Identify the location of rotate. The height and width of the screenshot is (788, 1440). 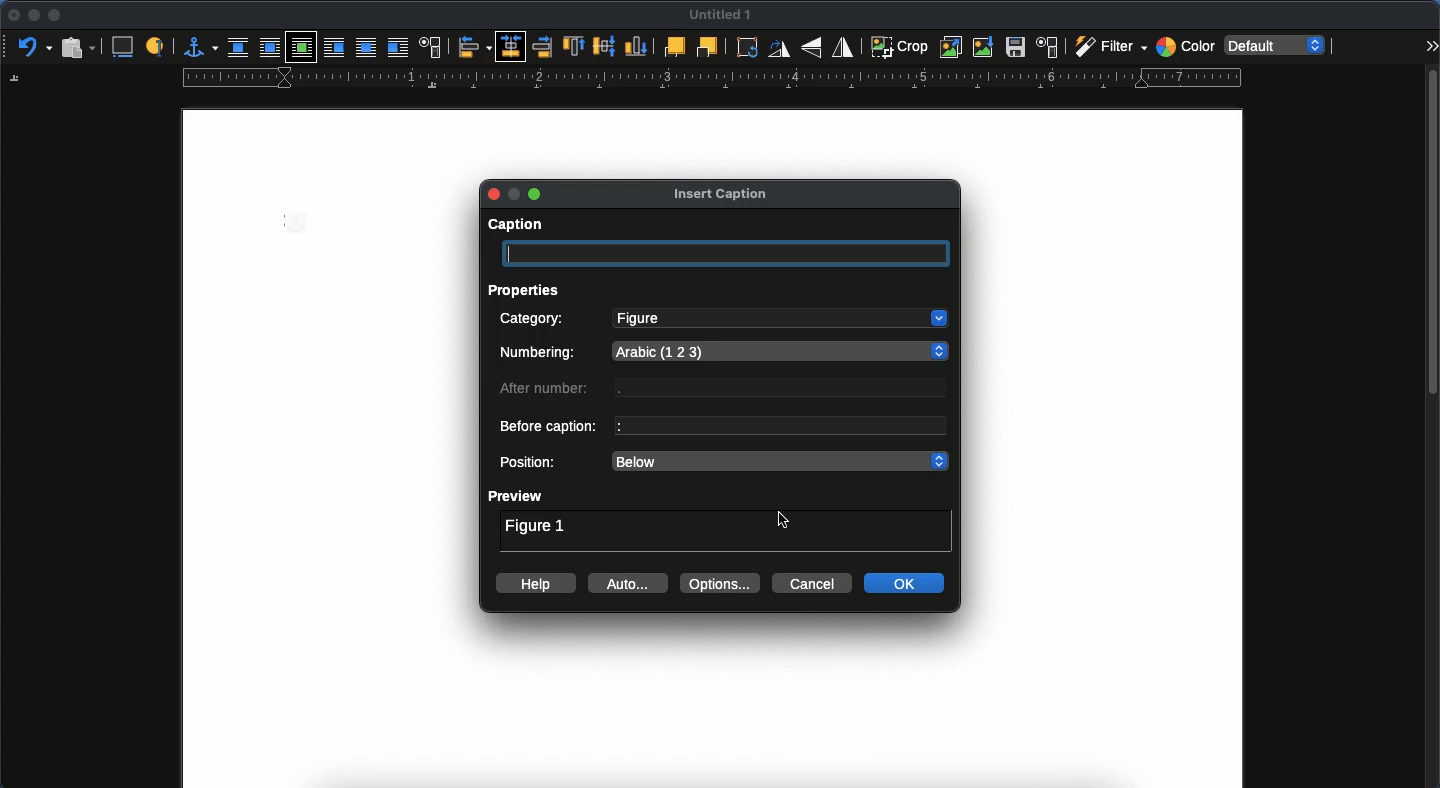
(751, 49).